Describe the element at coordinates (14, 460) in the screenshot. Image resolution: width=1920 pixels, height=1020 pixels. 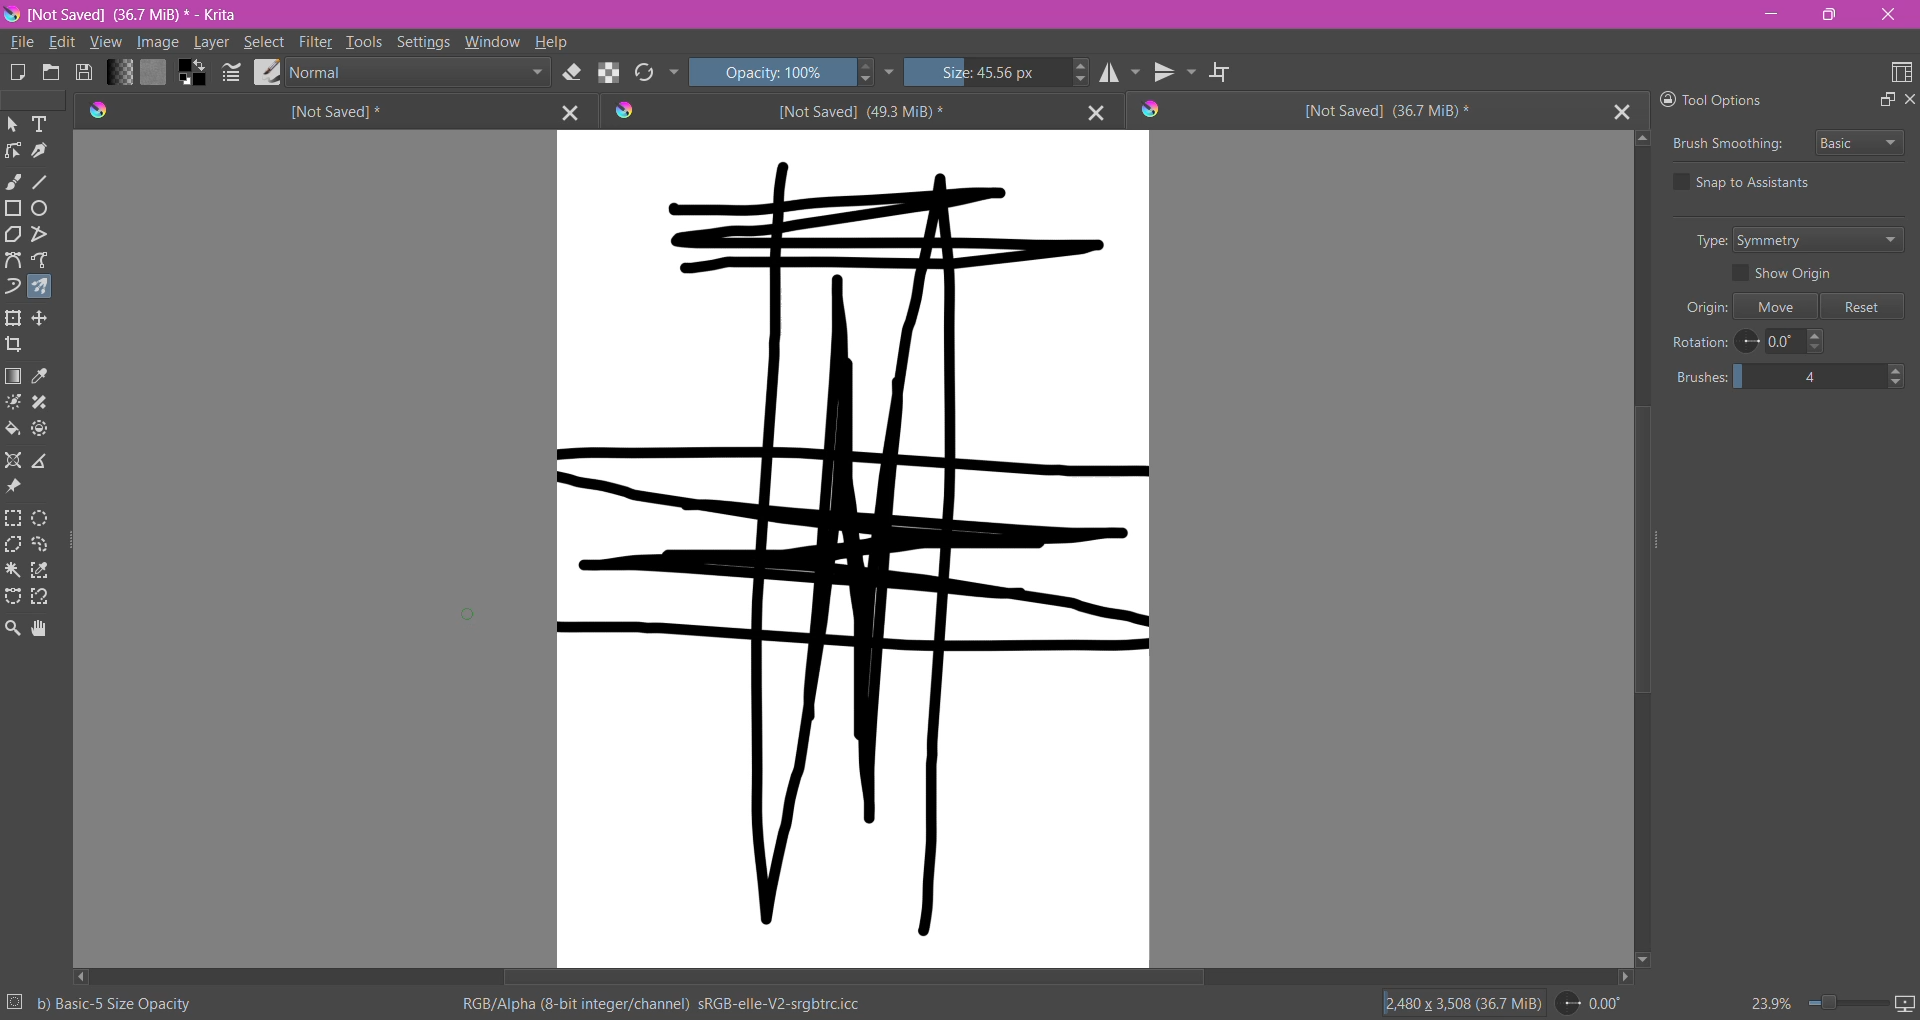
I see `Assistant Tool ` at that location.